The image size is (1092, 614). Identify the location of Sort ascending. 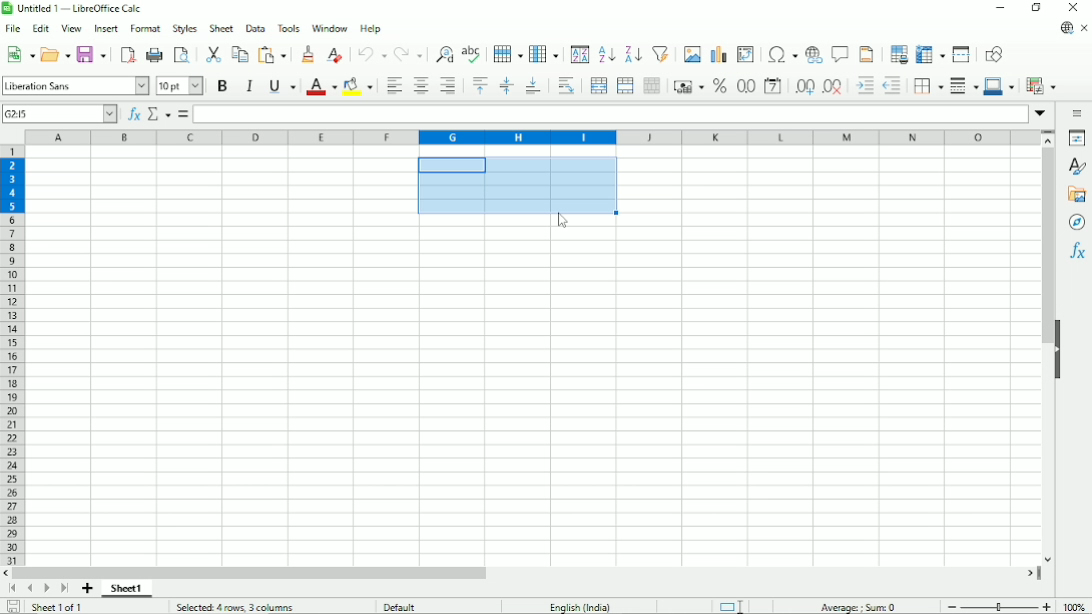
(606, 55).